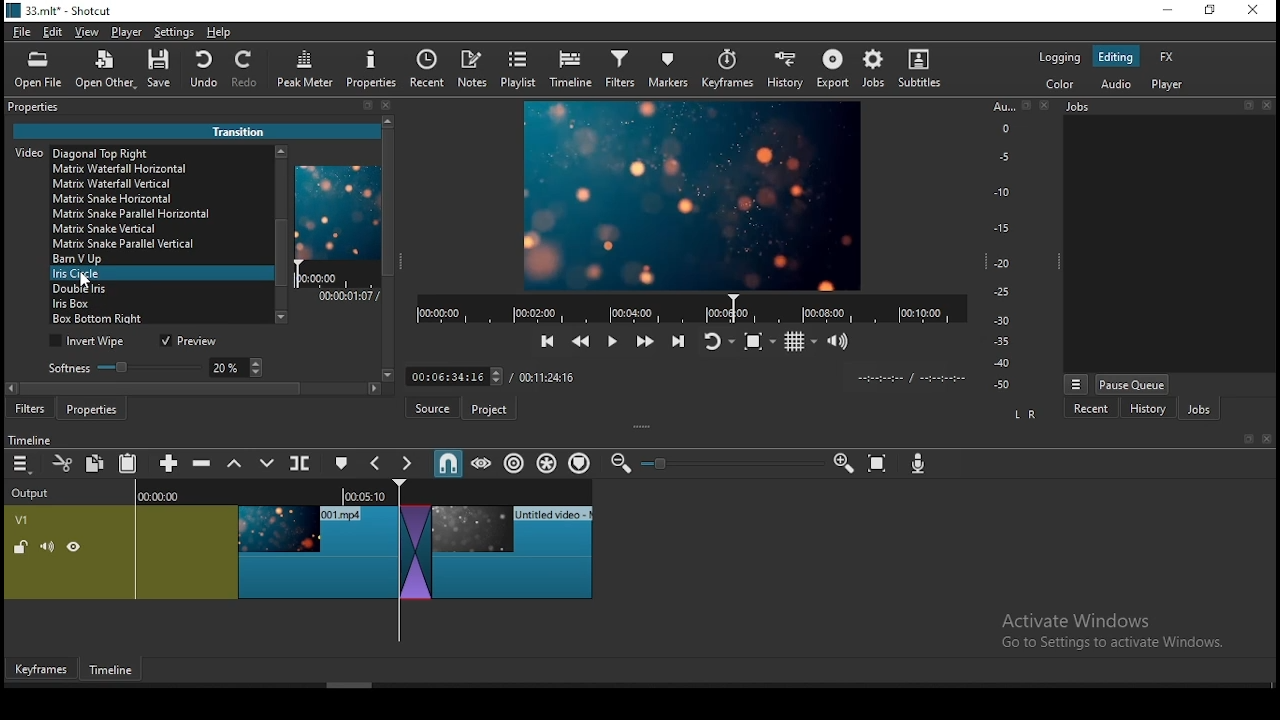 The height and width of the screenshot is (720, 1280). What do you see at coordinates (131, 465) in the screenshot?
I see `paste` at bounding box center [131, 465].